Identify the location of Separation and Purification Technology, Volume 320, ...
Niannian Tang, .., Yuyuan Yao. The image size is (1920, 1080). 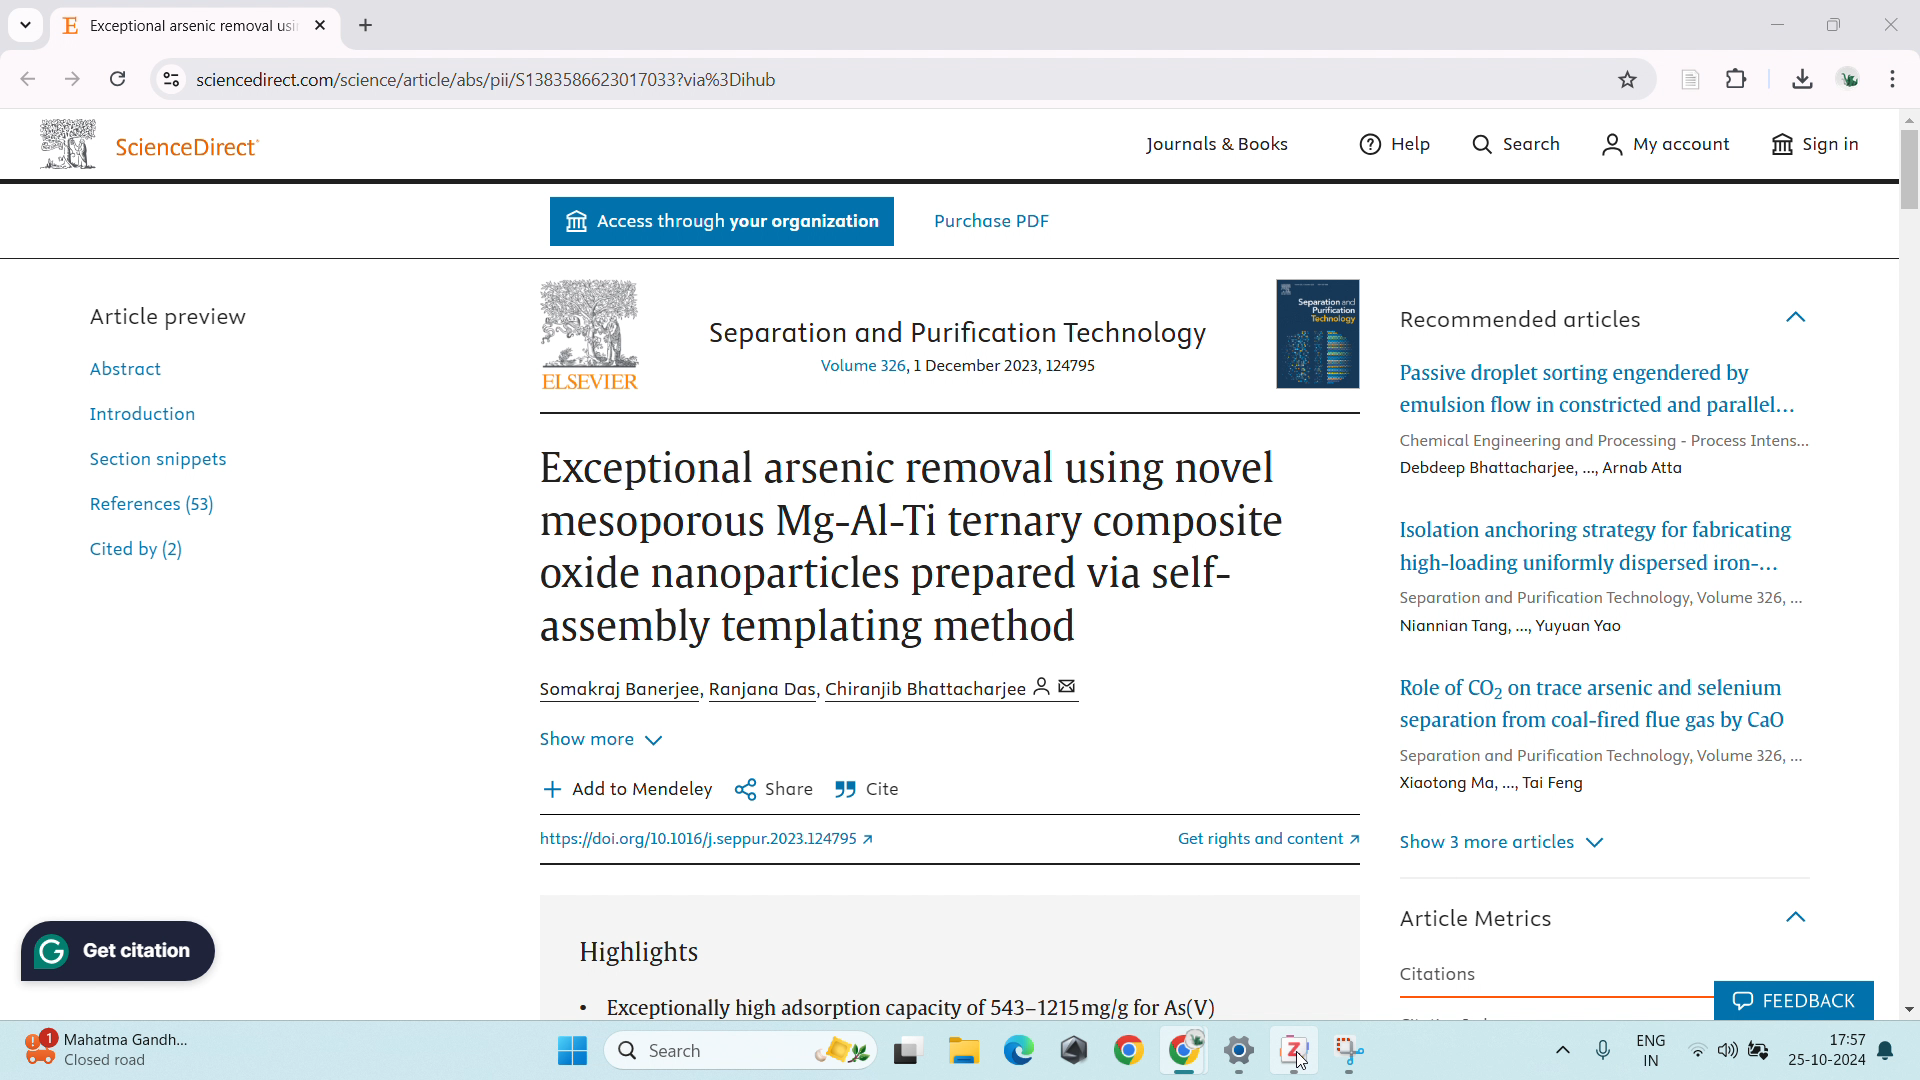
(1601, 615).